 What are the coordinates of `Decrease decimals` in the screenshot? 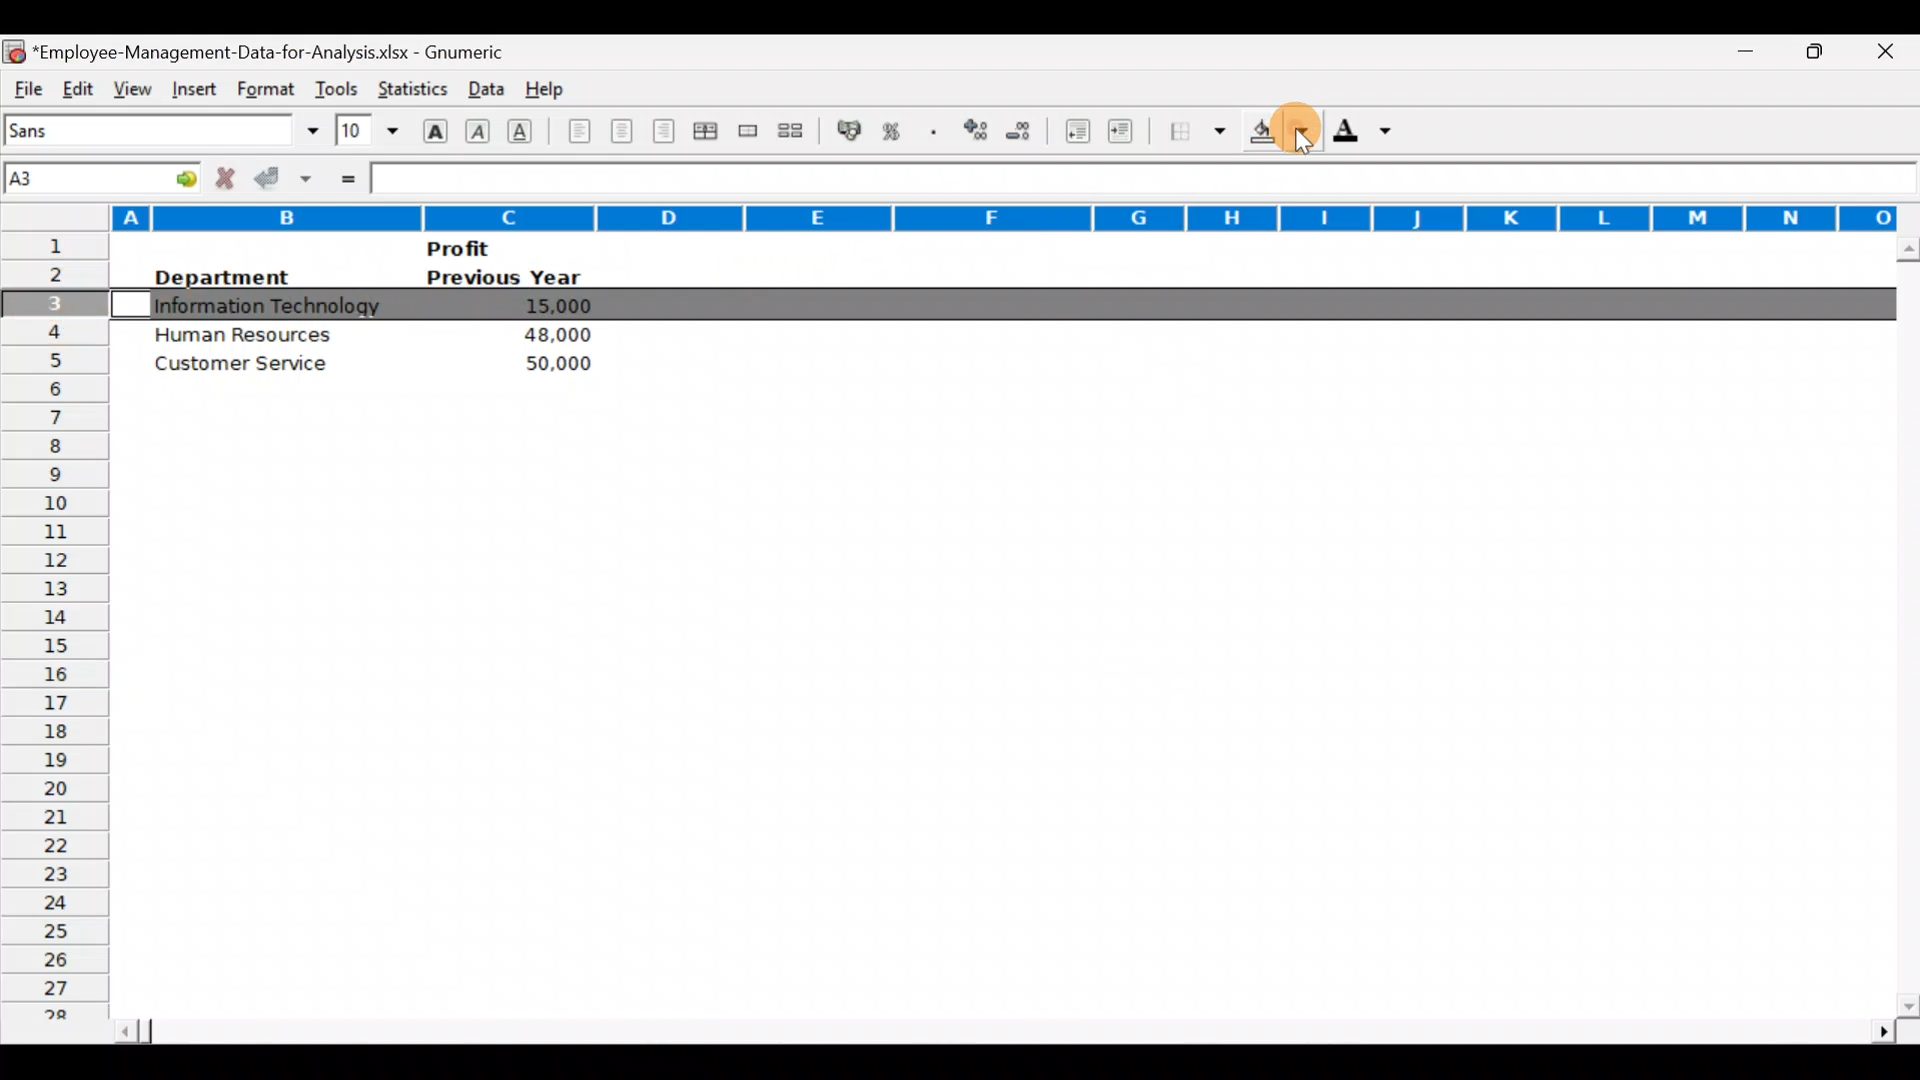 It's located at (1027, 130).